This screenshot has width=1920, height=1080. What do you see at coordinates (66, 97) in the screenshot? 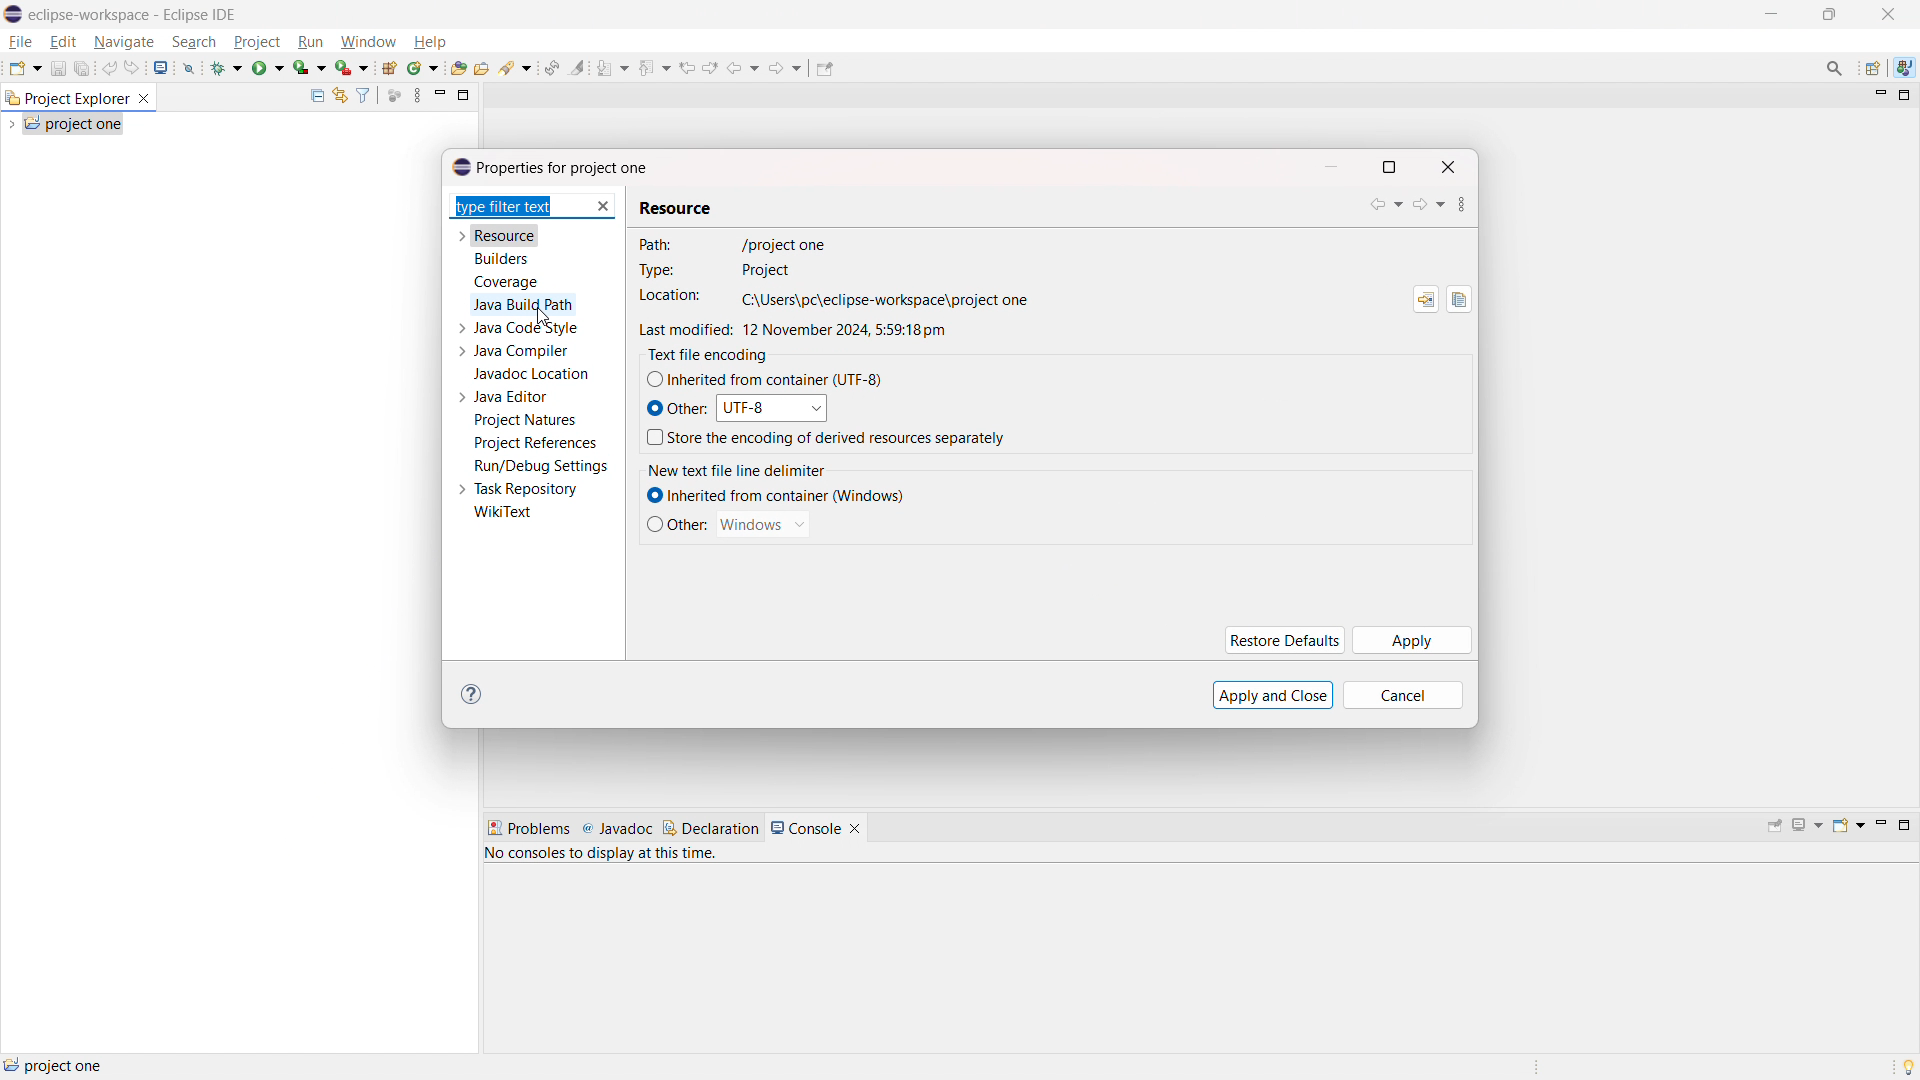
I see `project explorer` at bounding box center [66, 97].